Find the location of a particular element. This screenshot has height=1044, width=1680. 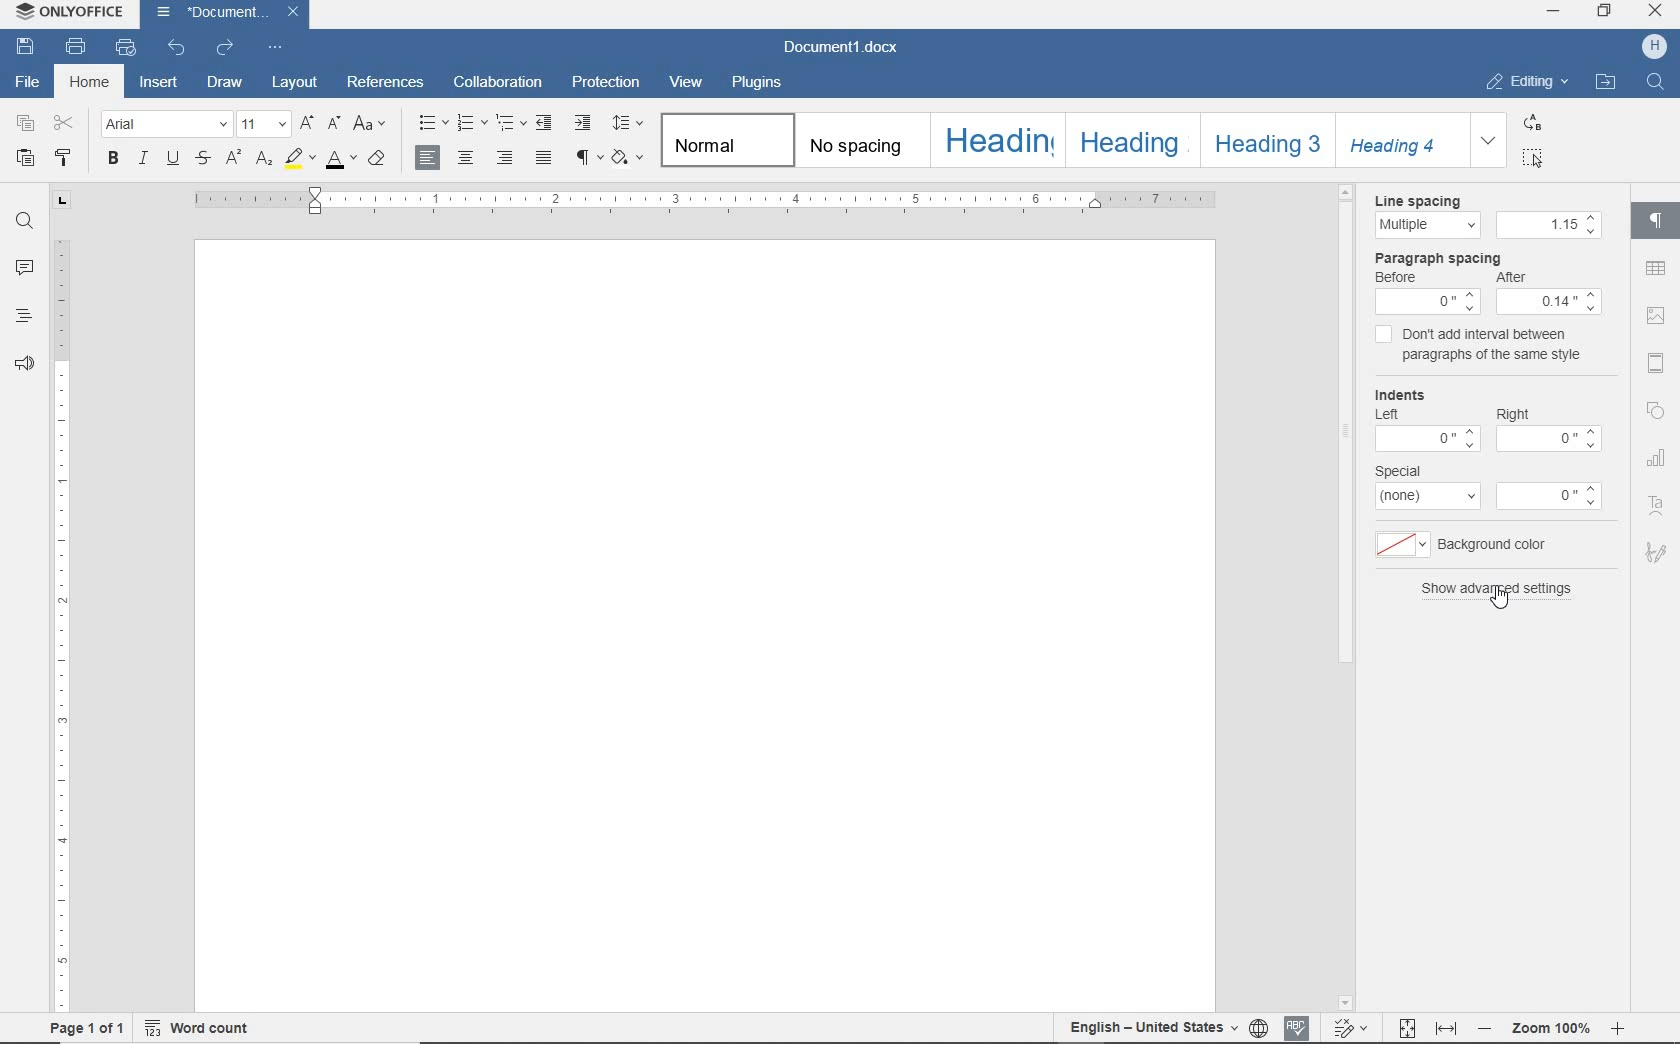

highlight color is located at coordinates (298, 160).